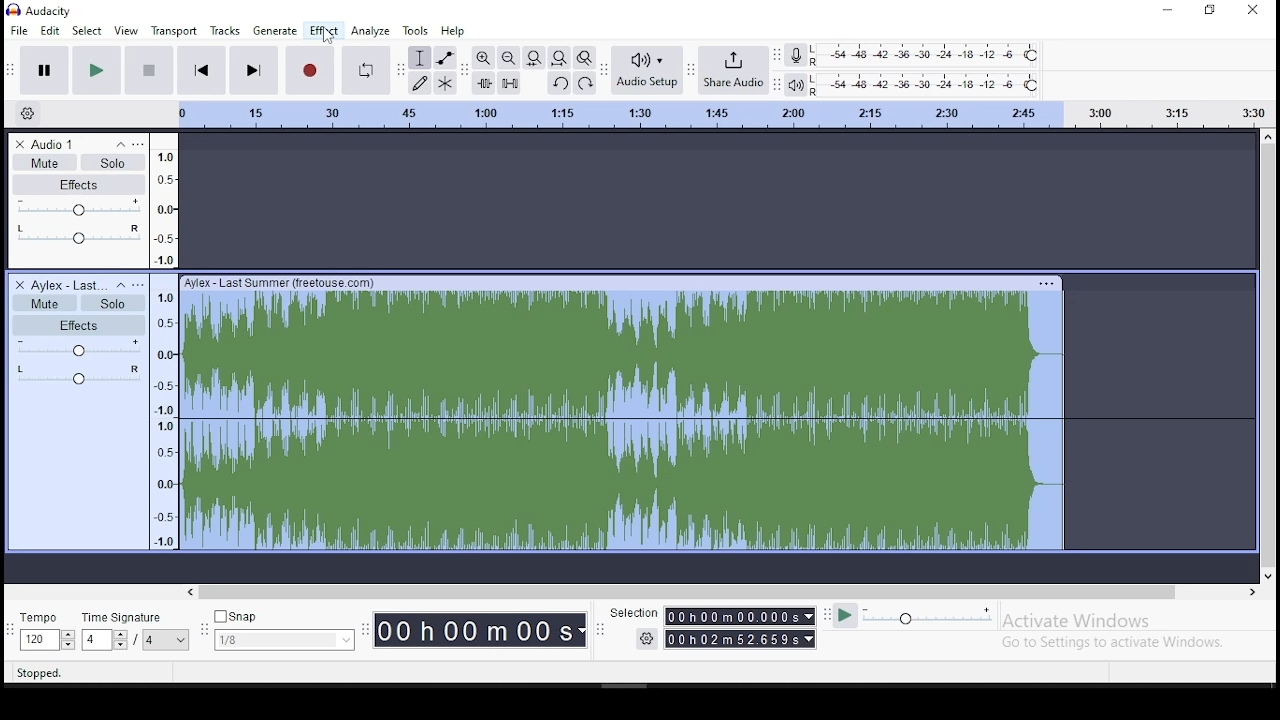  What do you see at coordinates (59, 144) in the screenshot?
I see `audio ` at bounding box center [59, 144].